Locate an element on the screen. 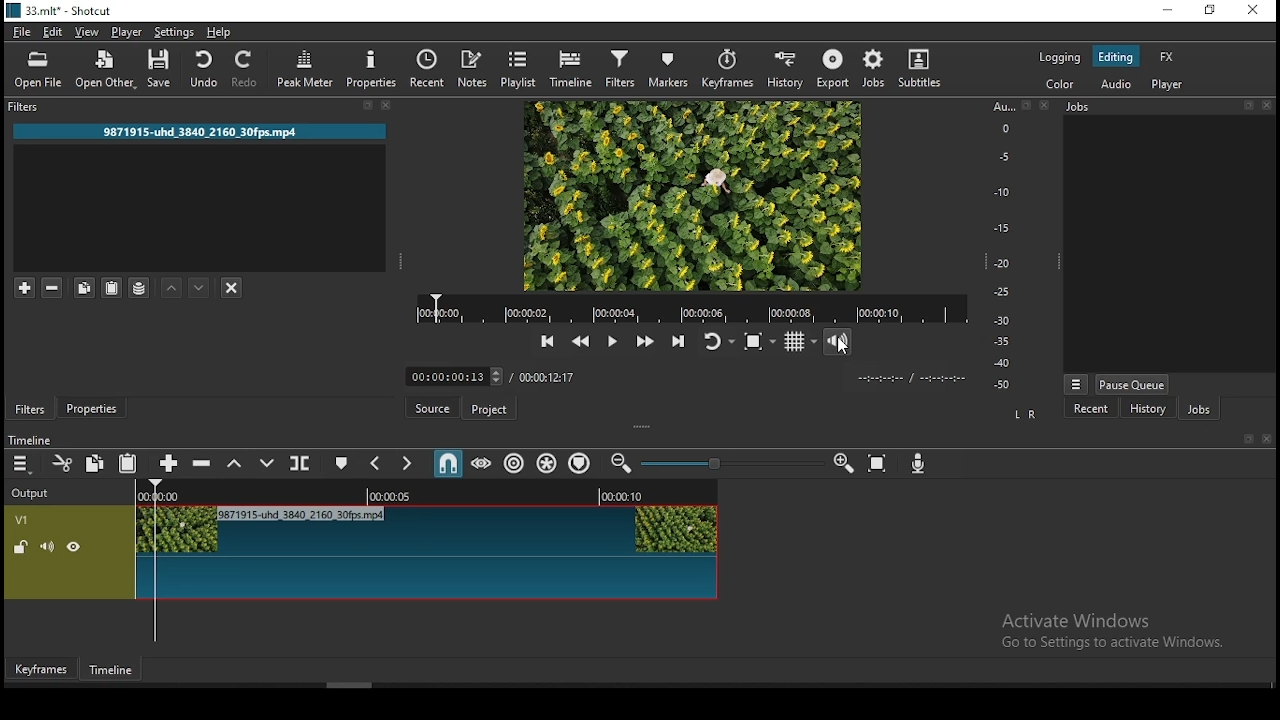 This screenshot has height=720, width=1280. cursor is located at coordinates (846, 348).